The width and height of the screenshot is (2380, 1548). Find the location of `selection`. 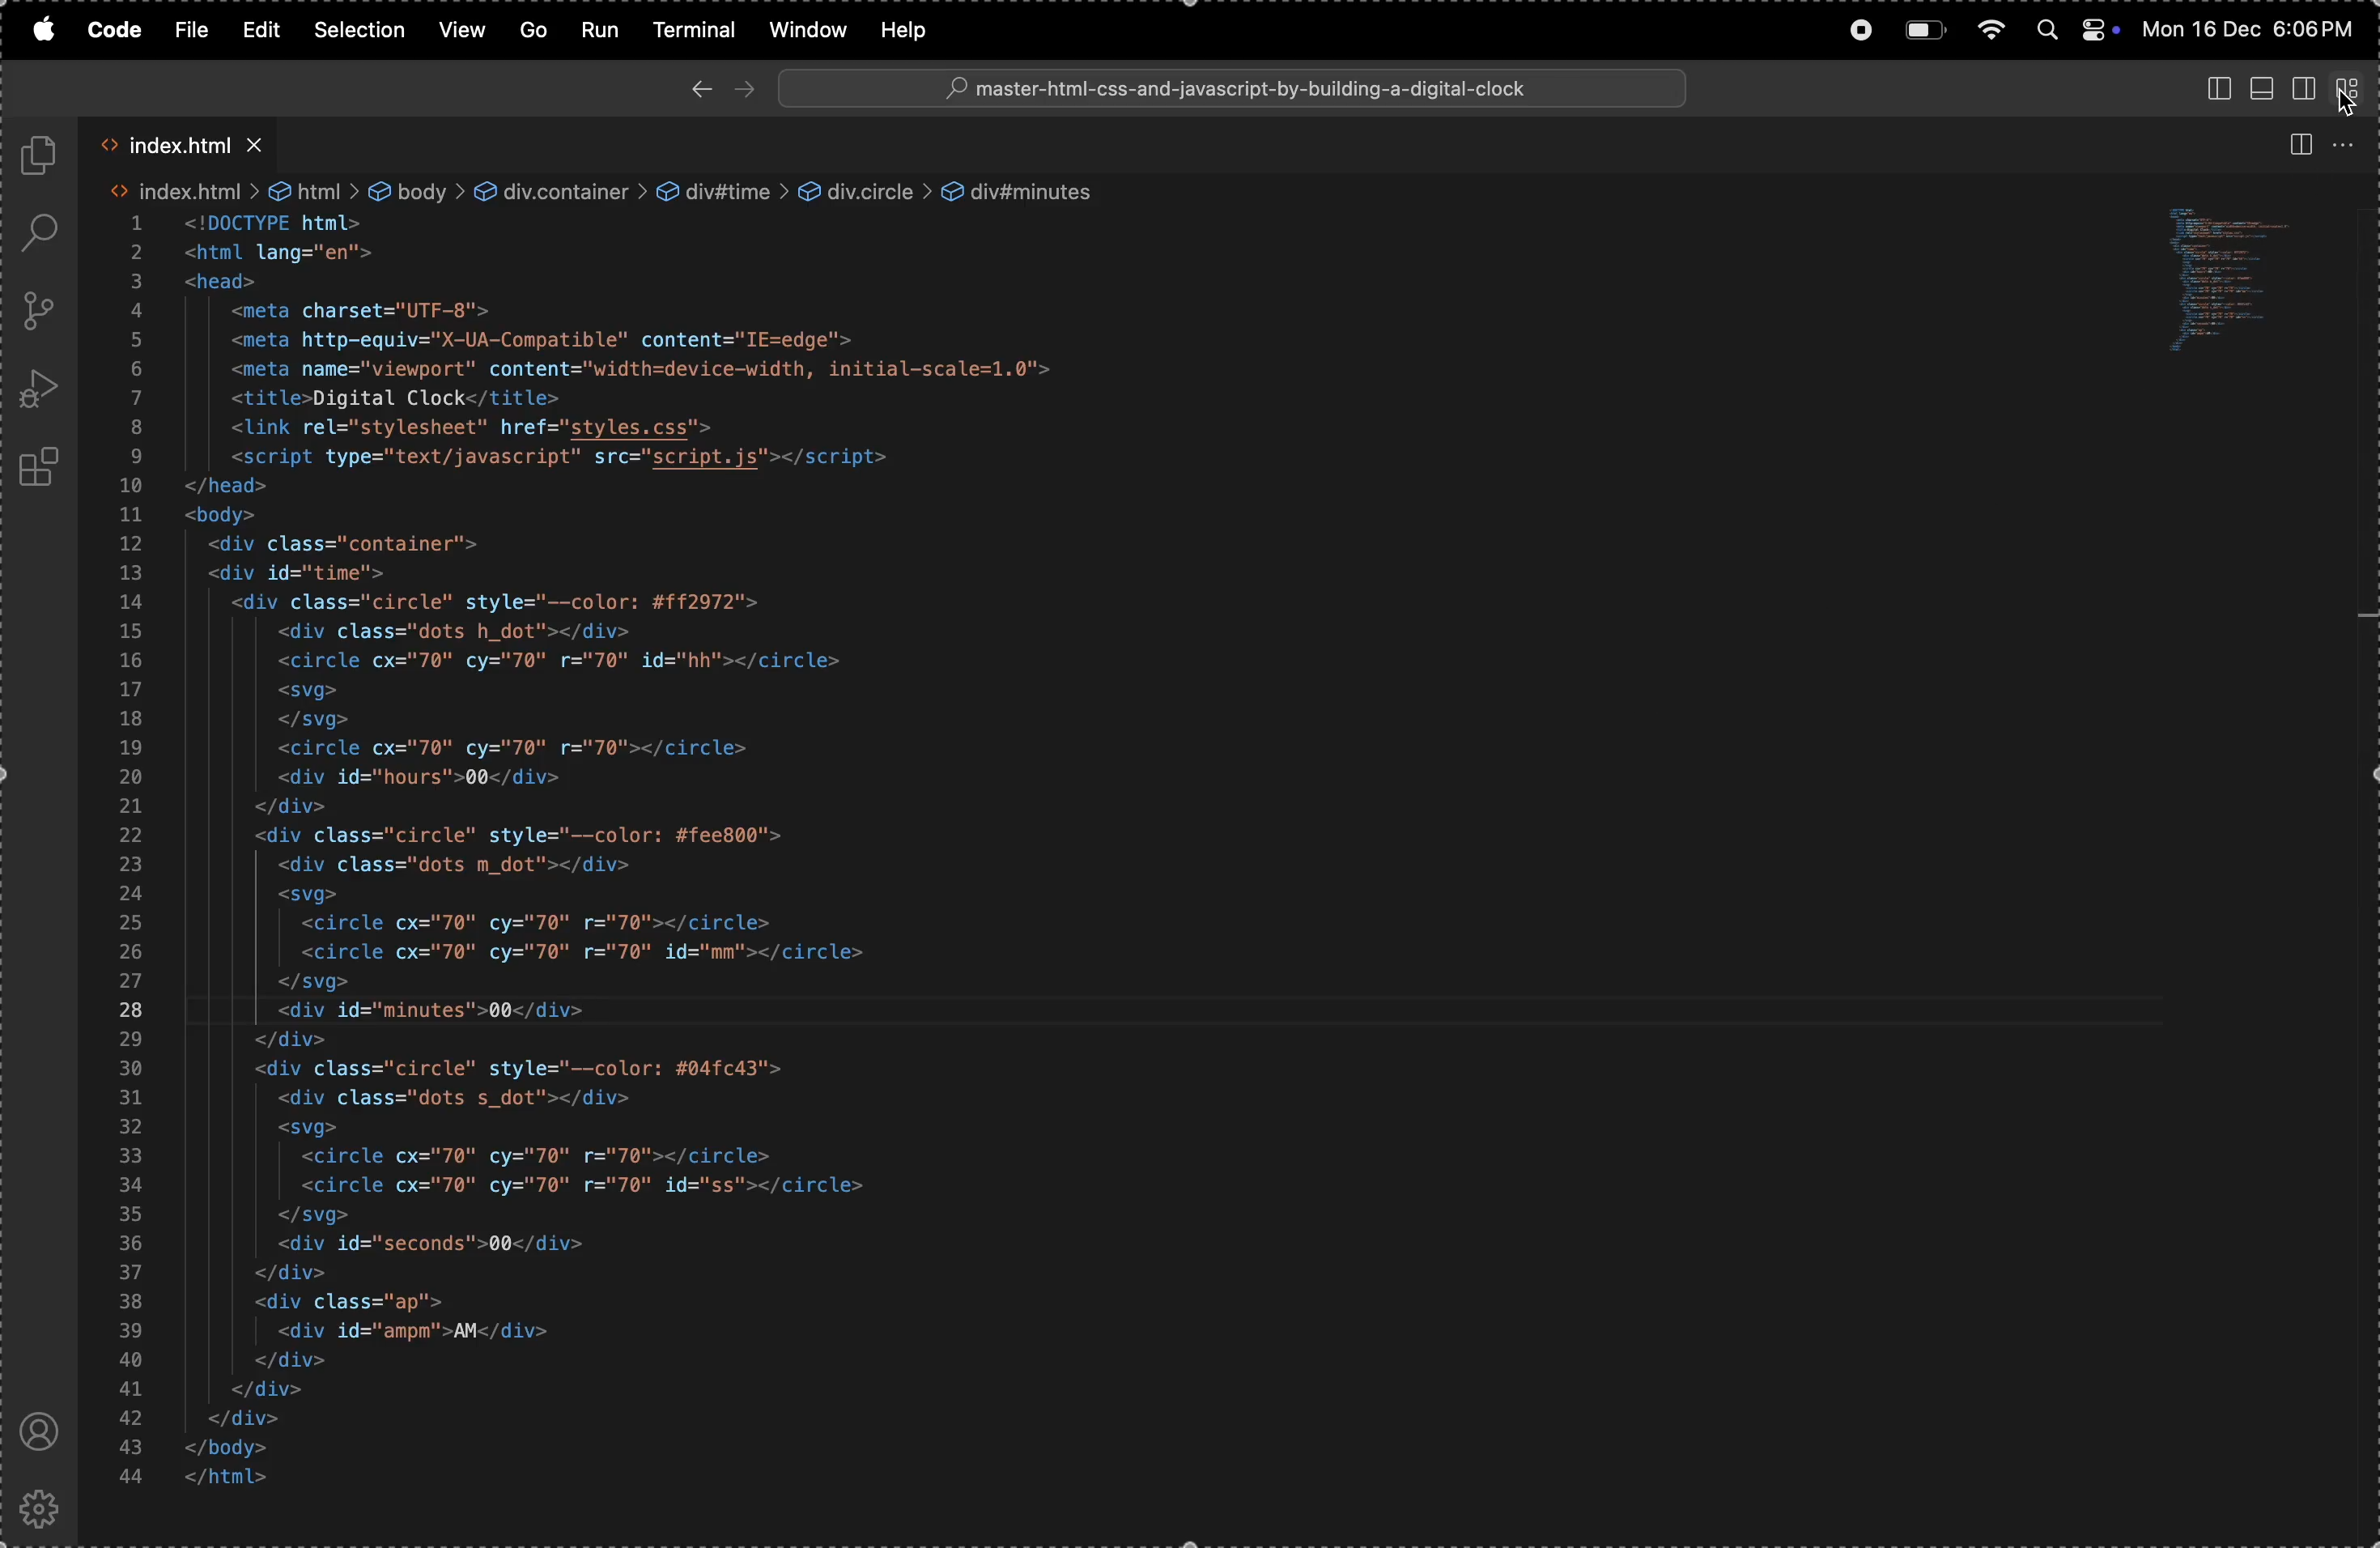

selection is located at coordinates (358, 30).